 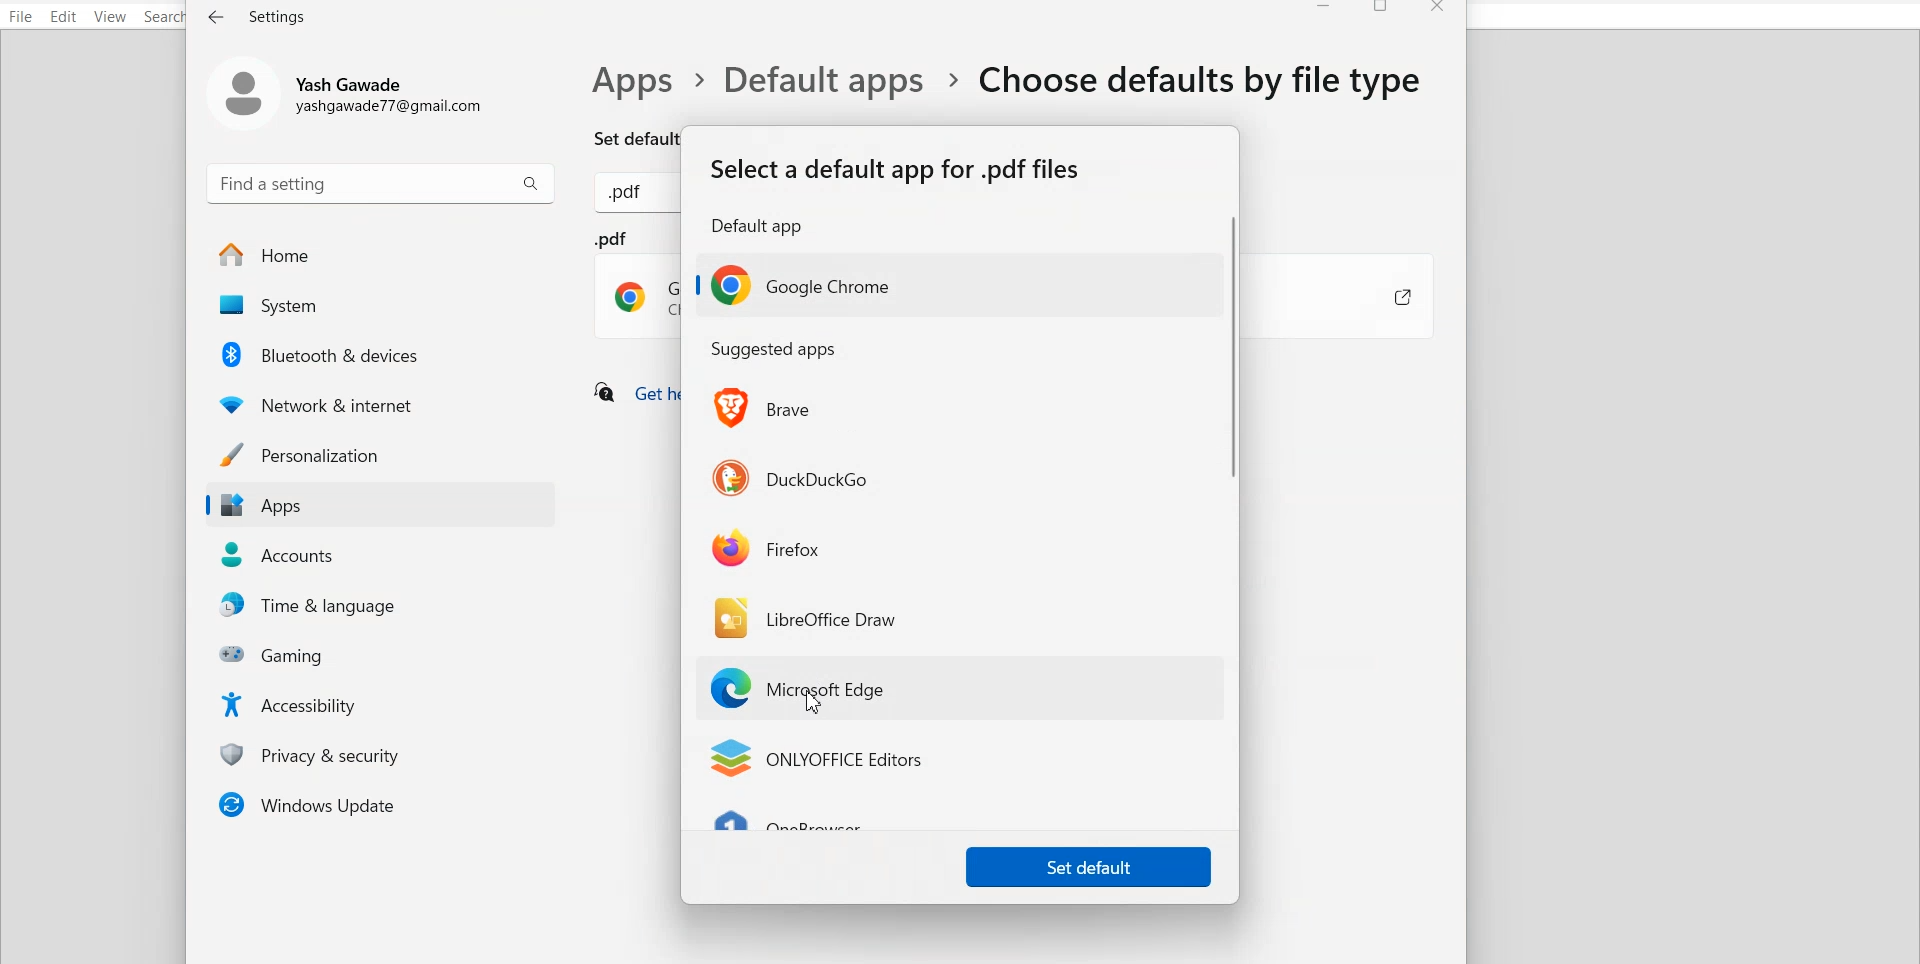 I want to click on File, so click(x=21, y=16).